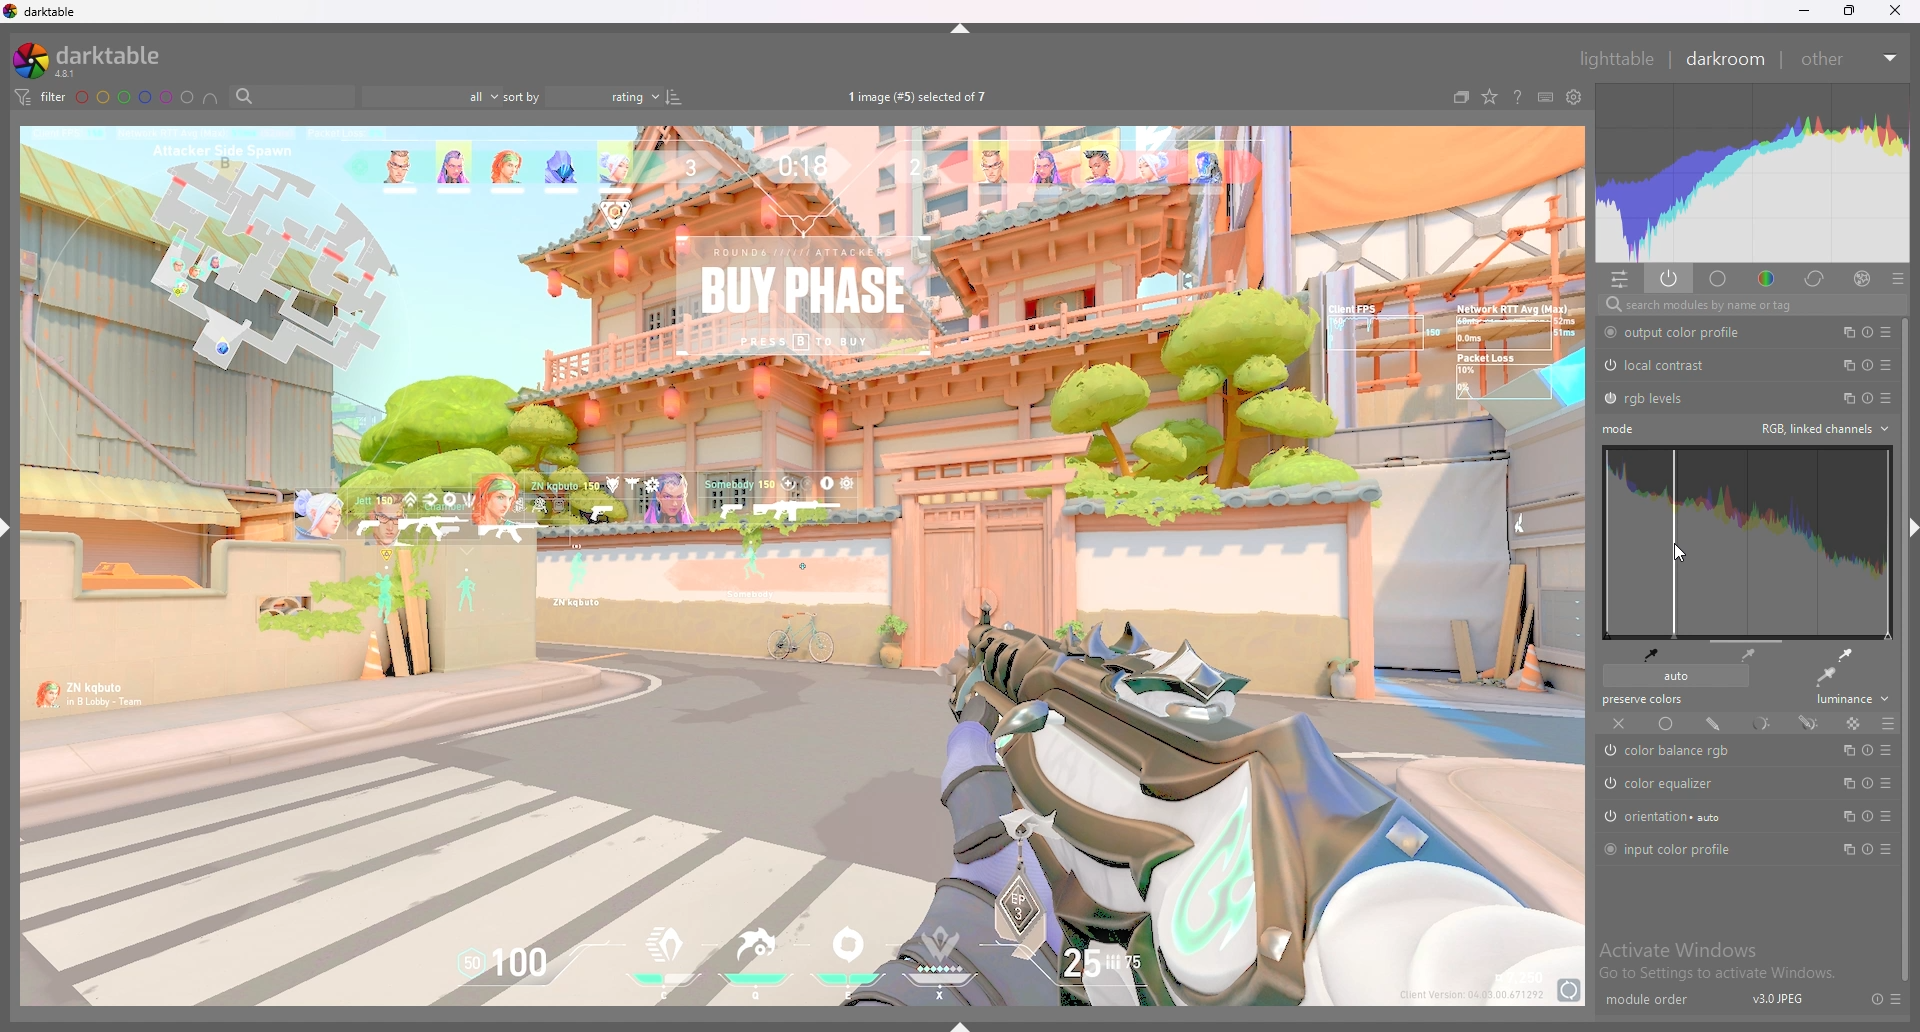  Describe the element at coordinates (1844, 782) in the screenshot. I see `multiple instances action` at that location.